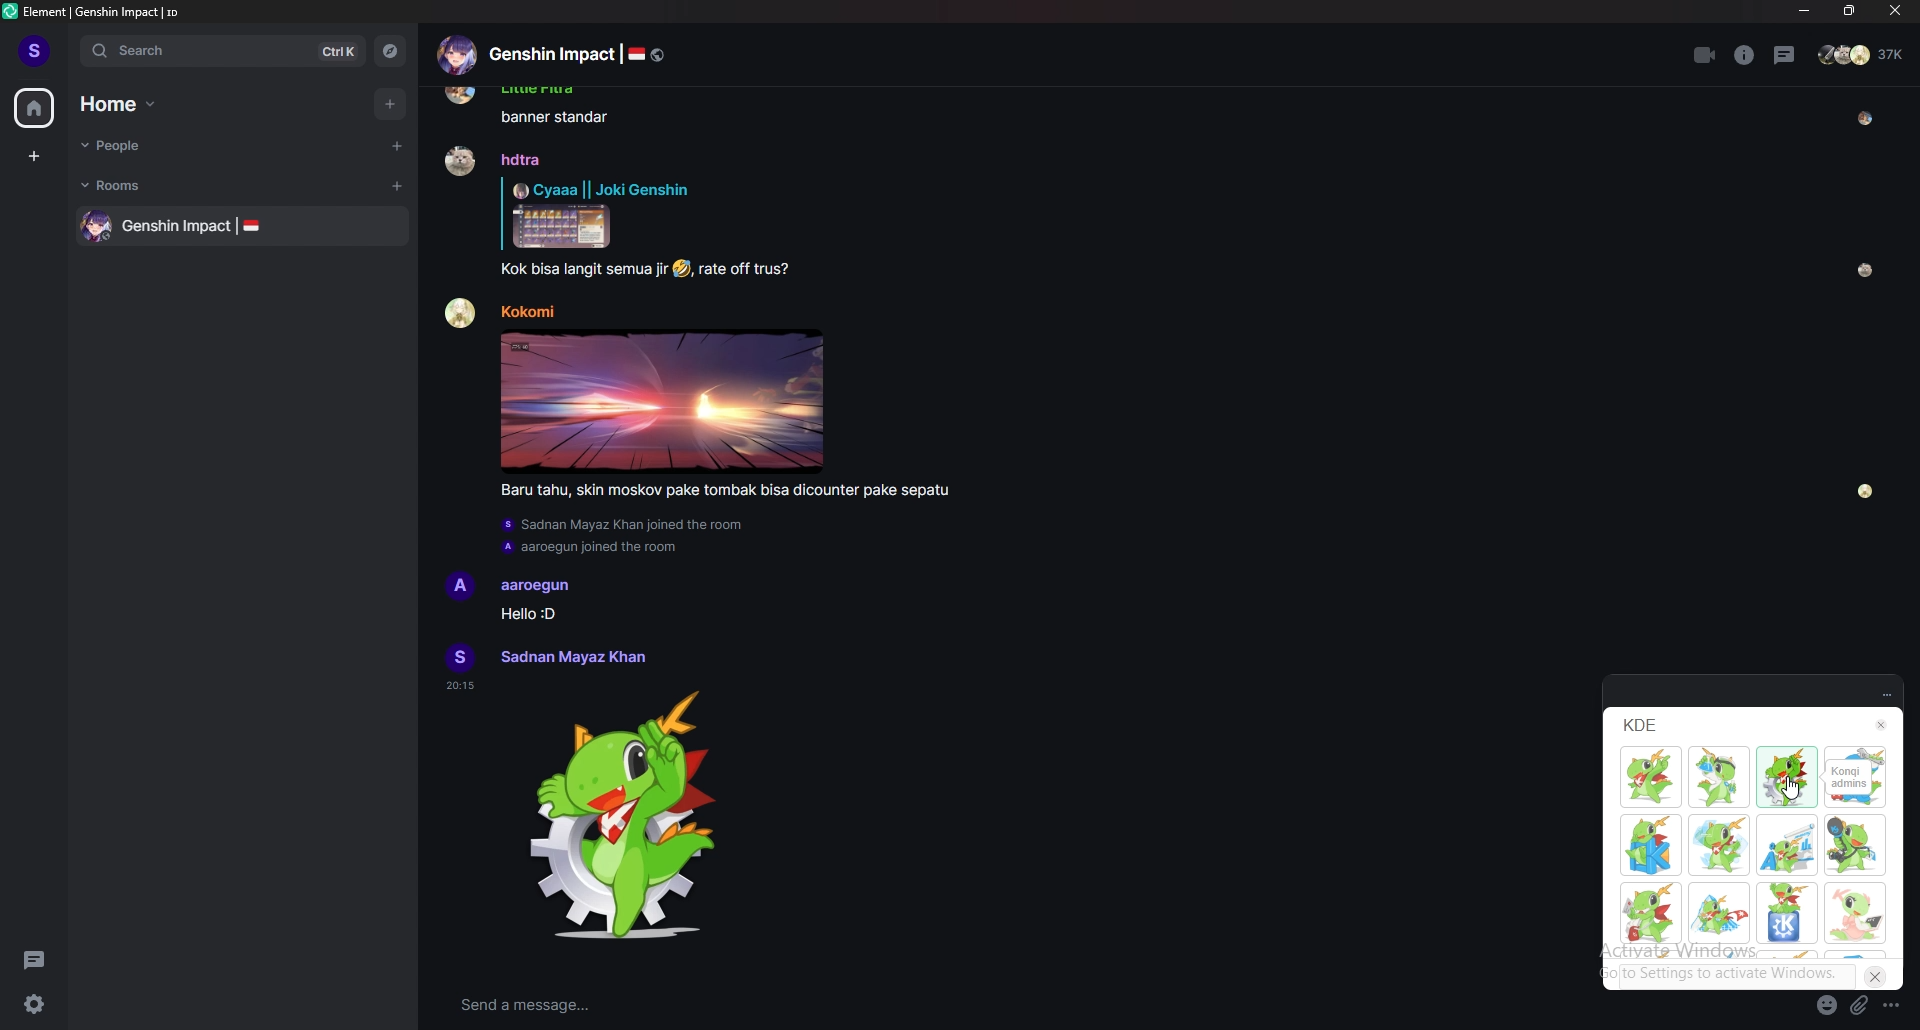  I want to click on more options, so click(1893, 1005).